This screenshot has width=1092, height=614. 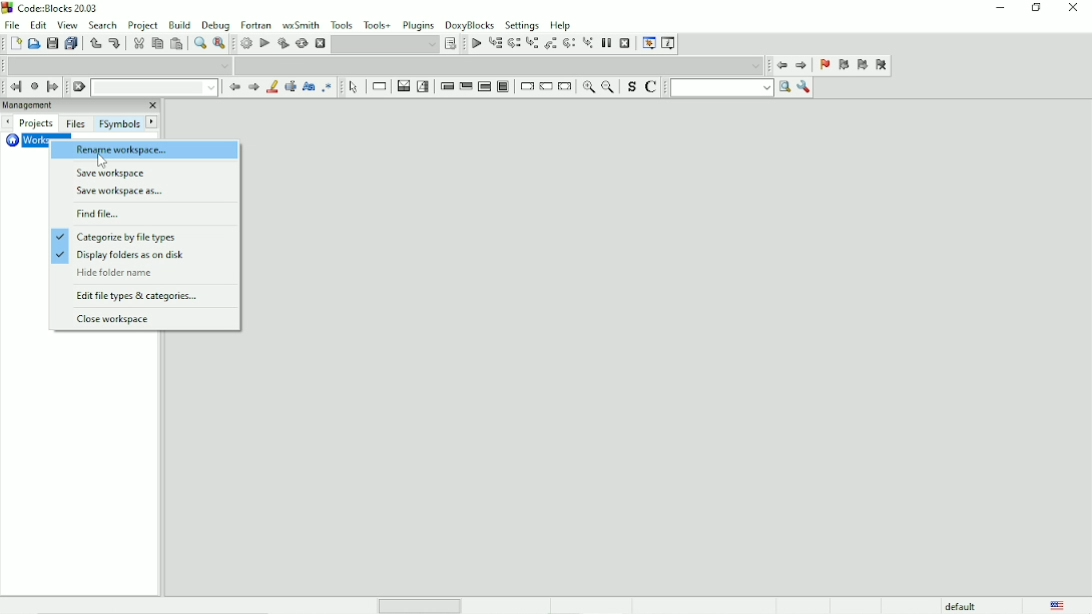 I want to click on Next instruction, so click(x=569, y=44).